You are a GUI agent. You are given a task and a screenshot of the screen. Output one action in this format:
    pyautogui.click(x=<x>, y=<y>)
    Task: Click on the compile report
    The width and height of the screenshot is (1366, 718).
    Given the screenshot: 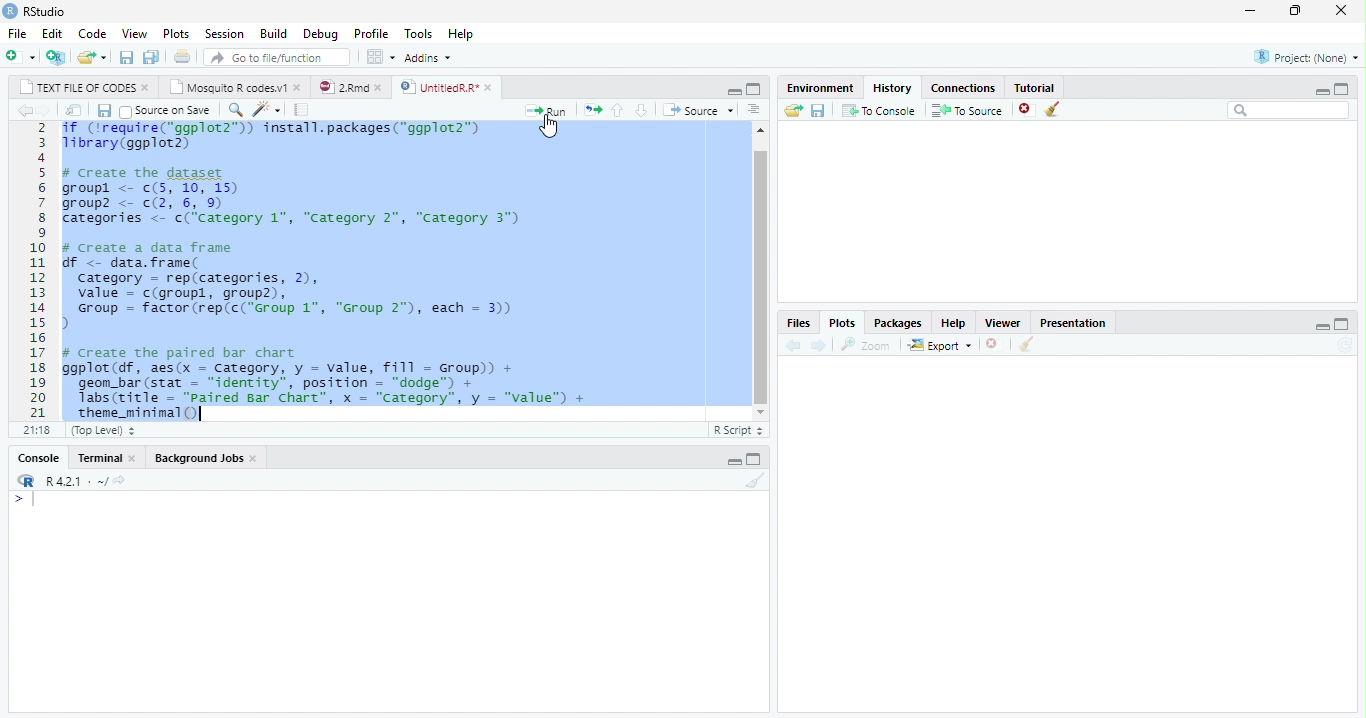 What is the action you would take?
    pyautogui.click(x=305, y=110)
    